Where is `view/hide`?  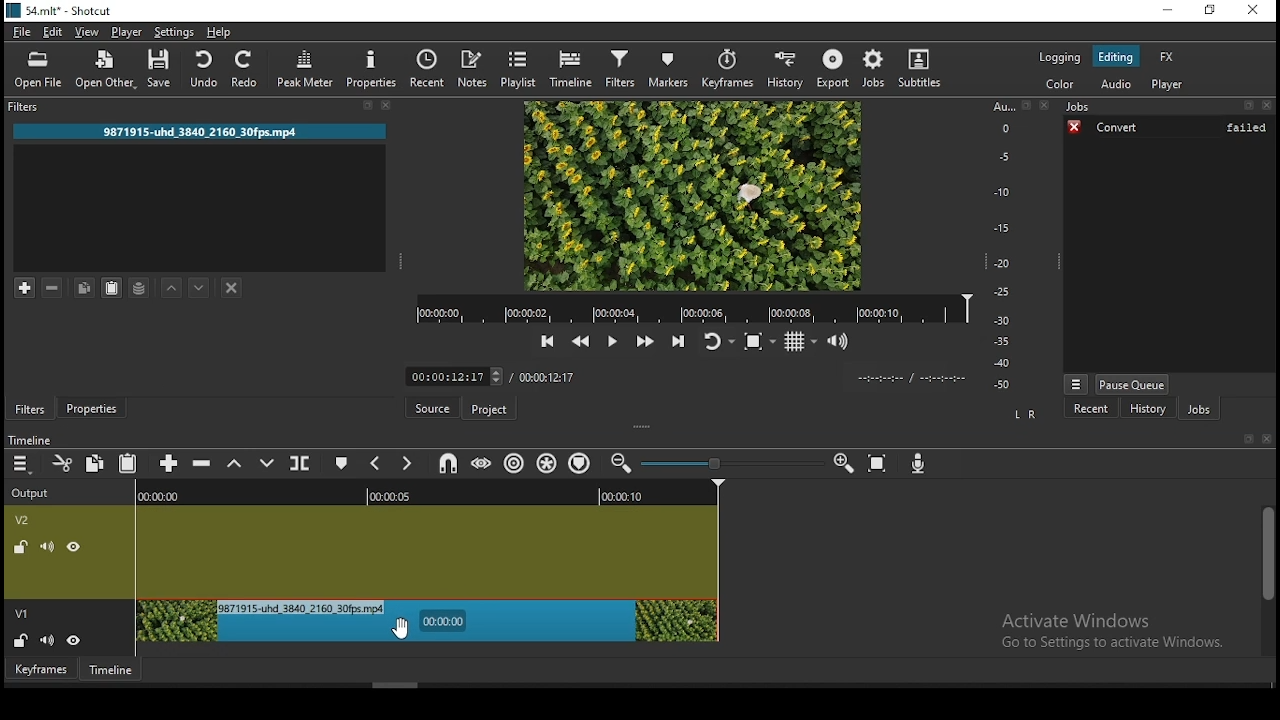 view/hide is located at coordinates (75, 639).